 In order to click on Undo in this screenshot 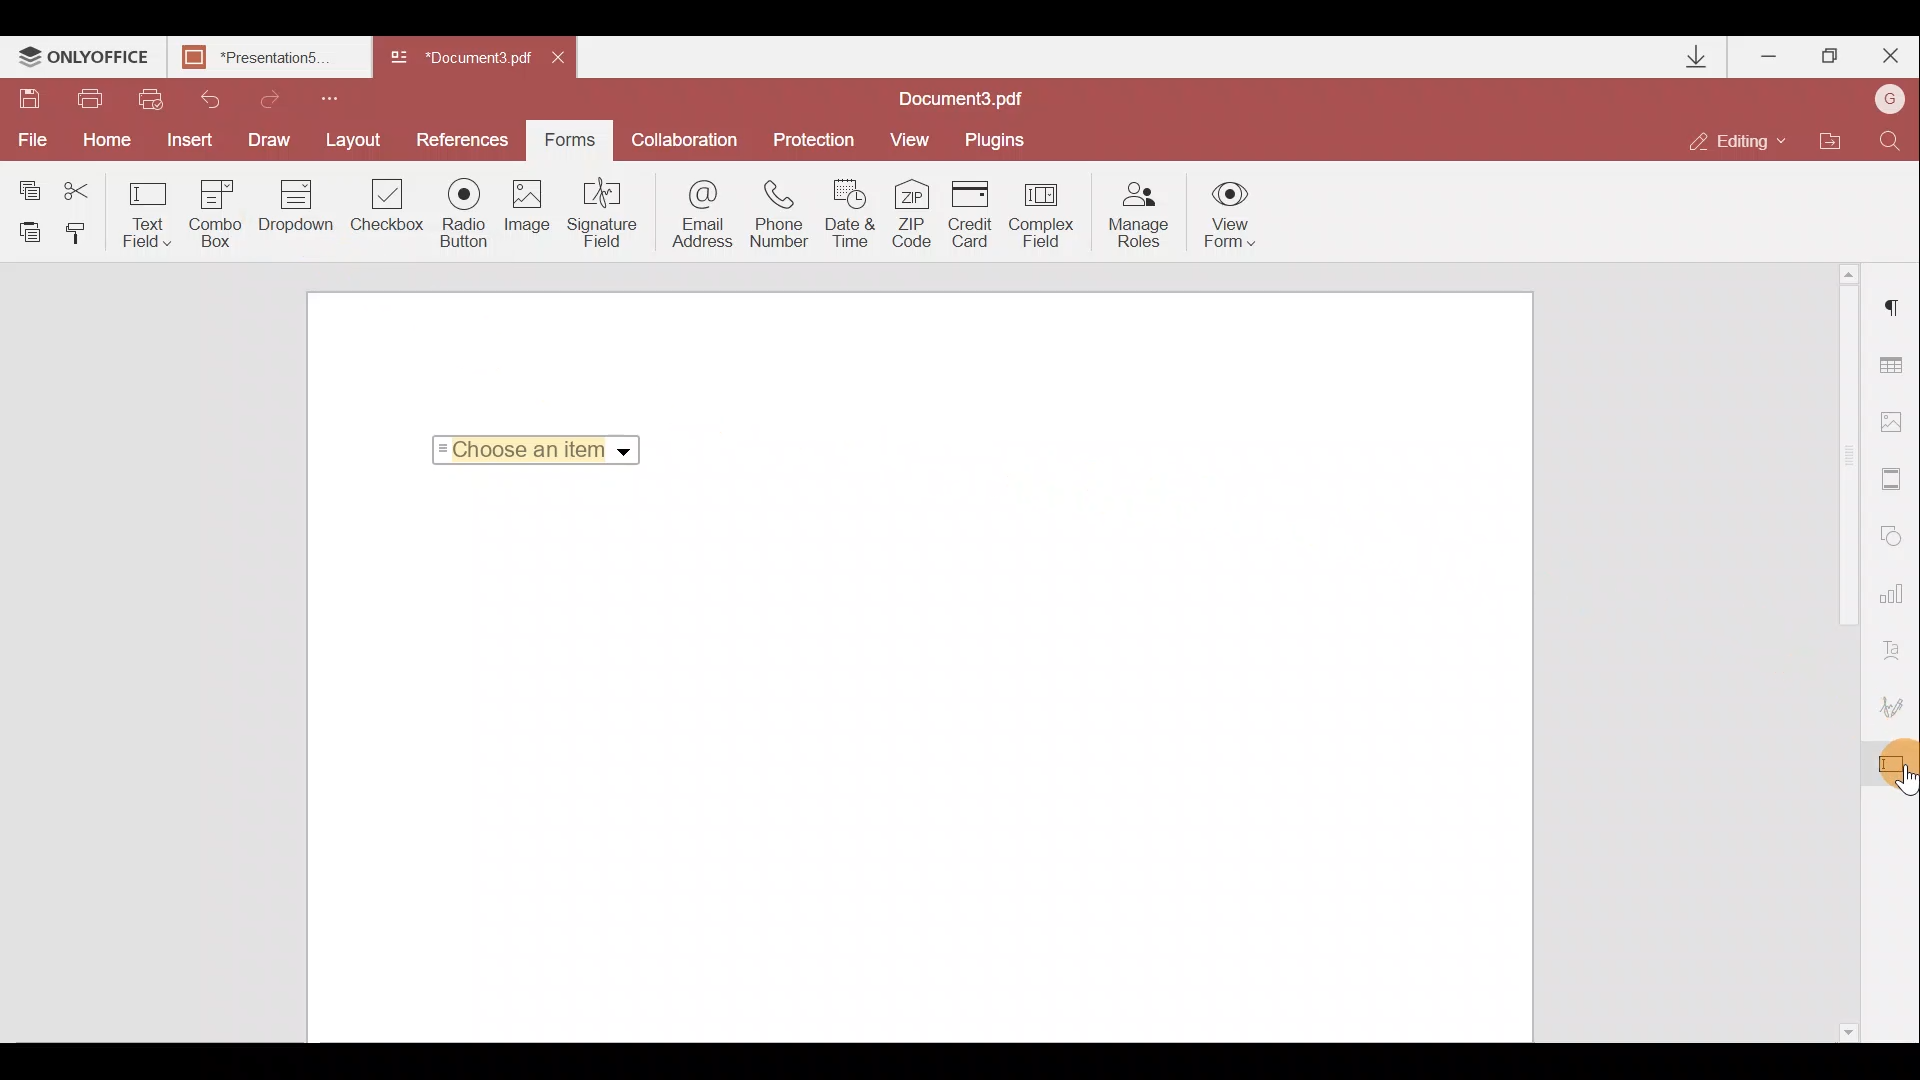, I will do `click(209, 100)`.